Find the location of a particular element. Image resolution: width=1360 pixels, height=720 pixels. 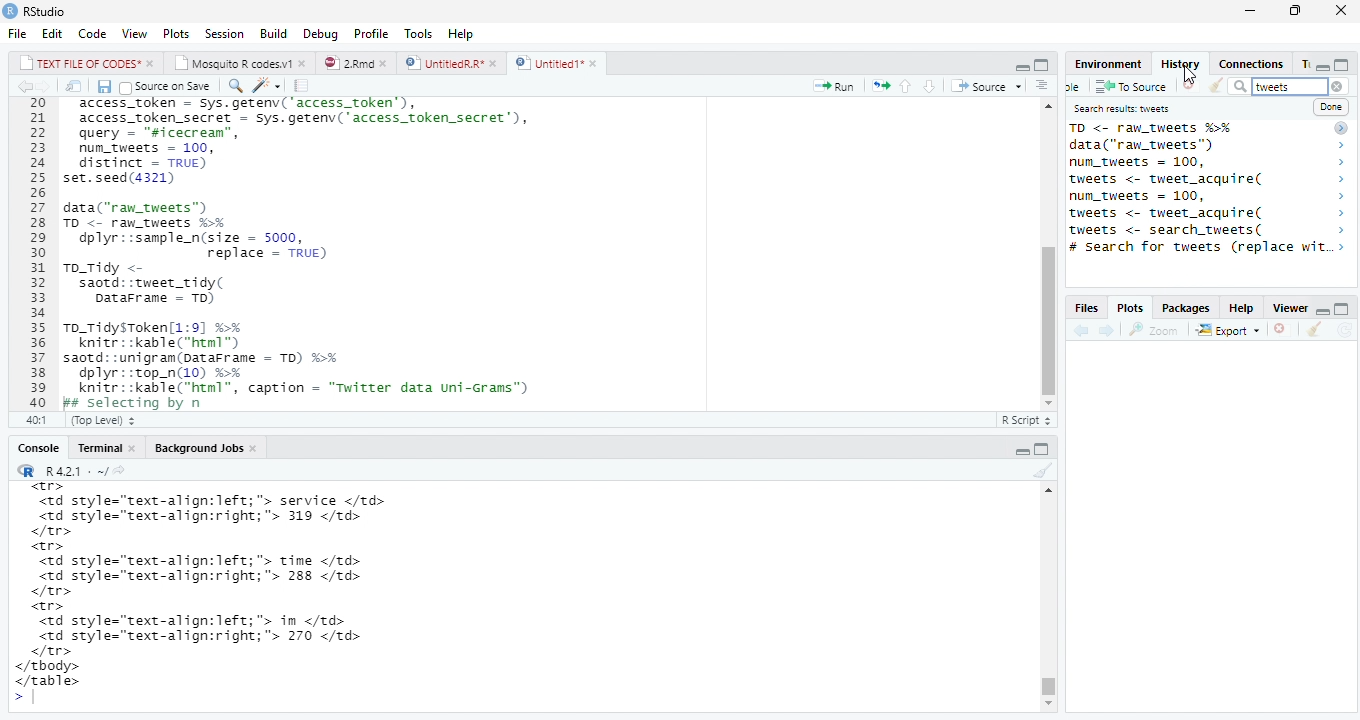

cursor is located at coordinates (1189, 76).